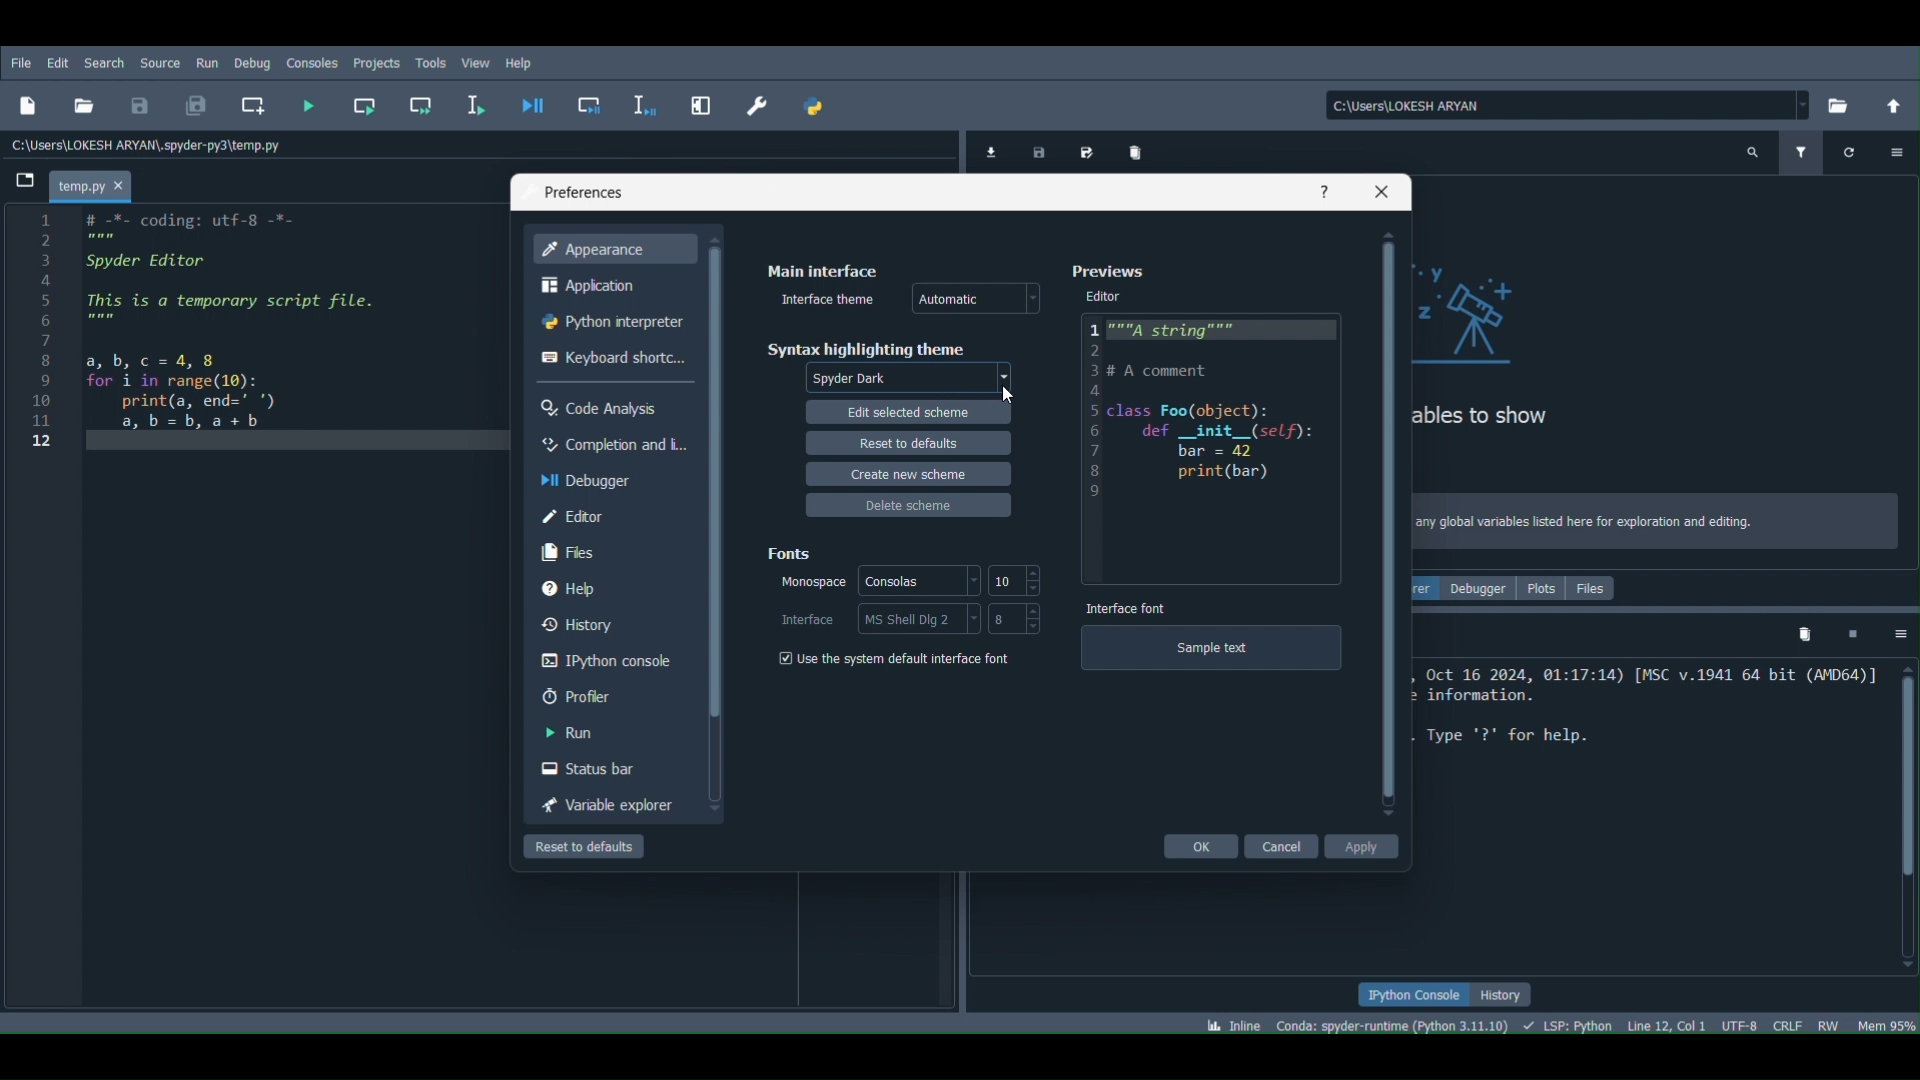  What do you see at coordinates (1212, 656) in the screenshot?
I see `Sample text` at bounding box center [1212, 656].